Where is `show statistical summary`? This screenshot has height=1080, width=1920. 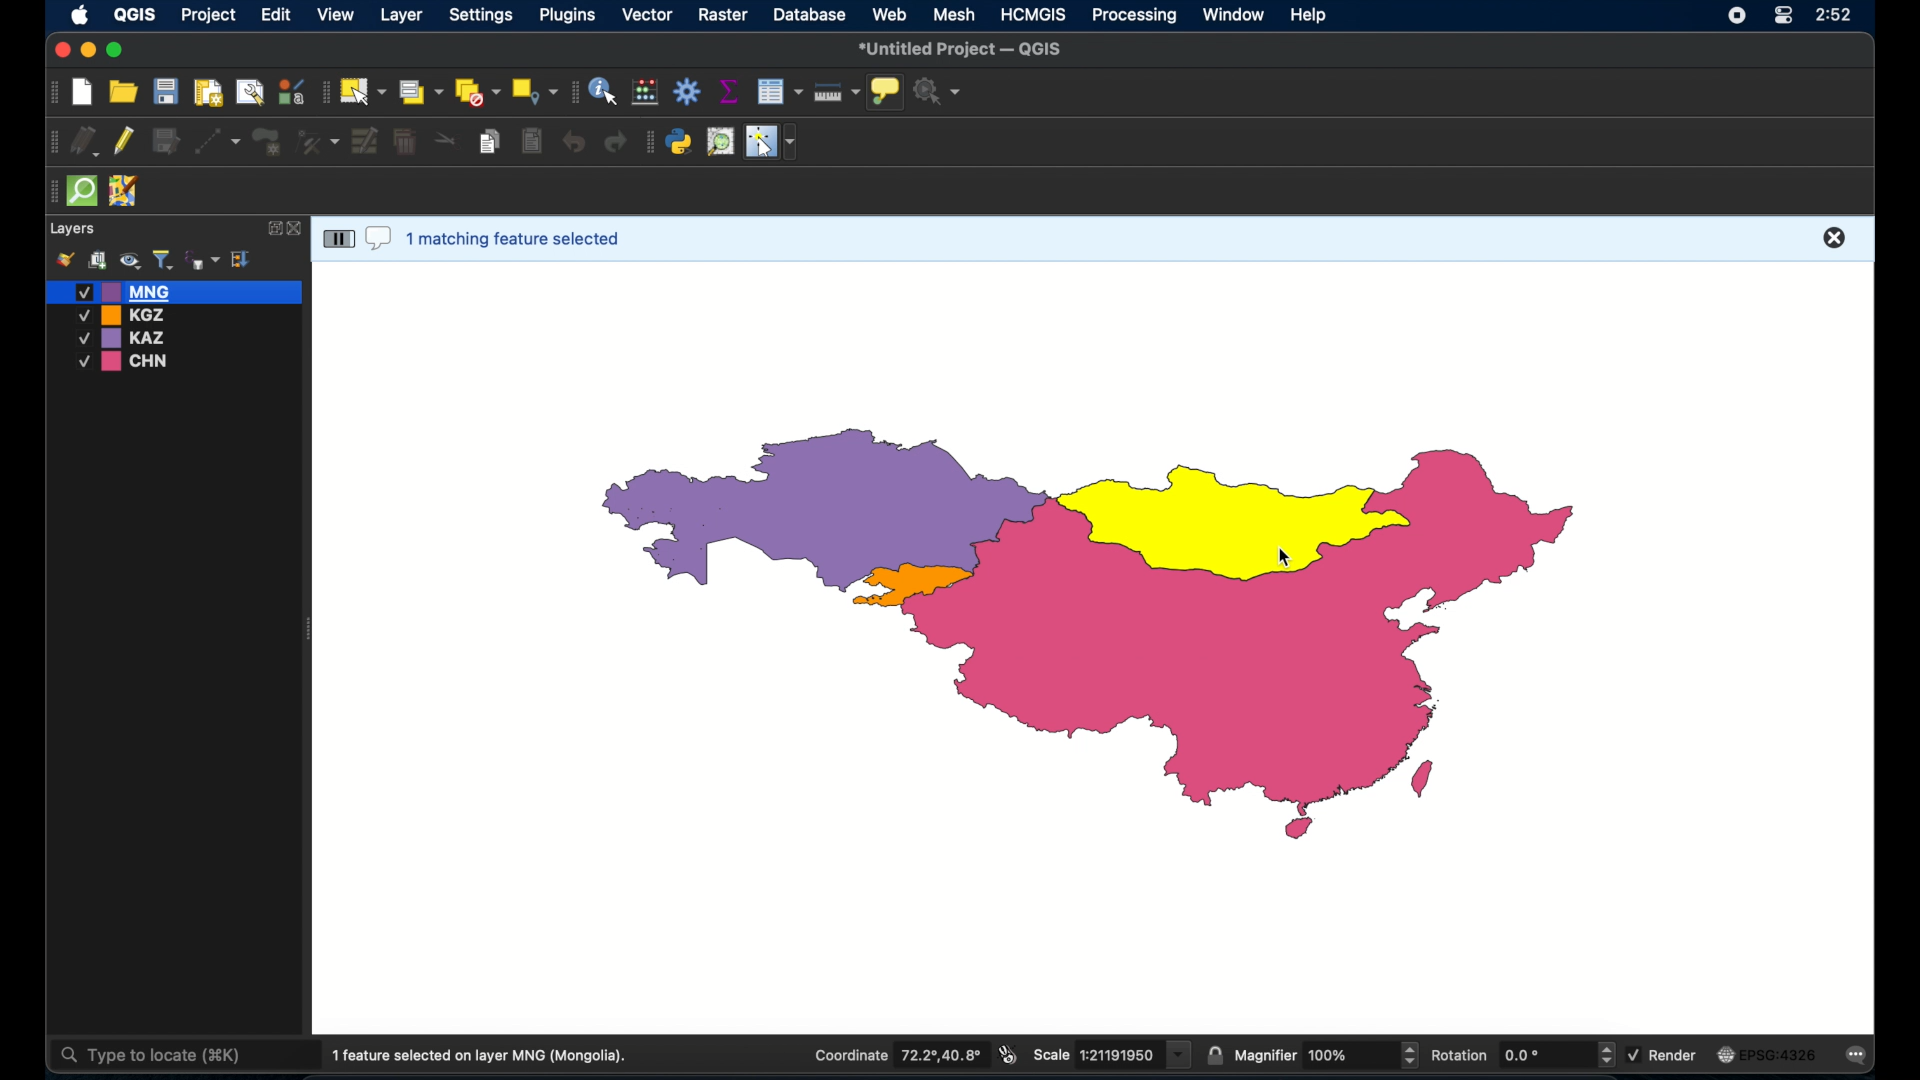
show statistical summary is located at coordinates (728, 91).